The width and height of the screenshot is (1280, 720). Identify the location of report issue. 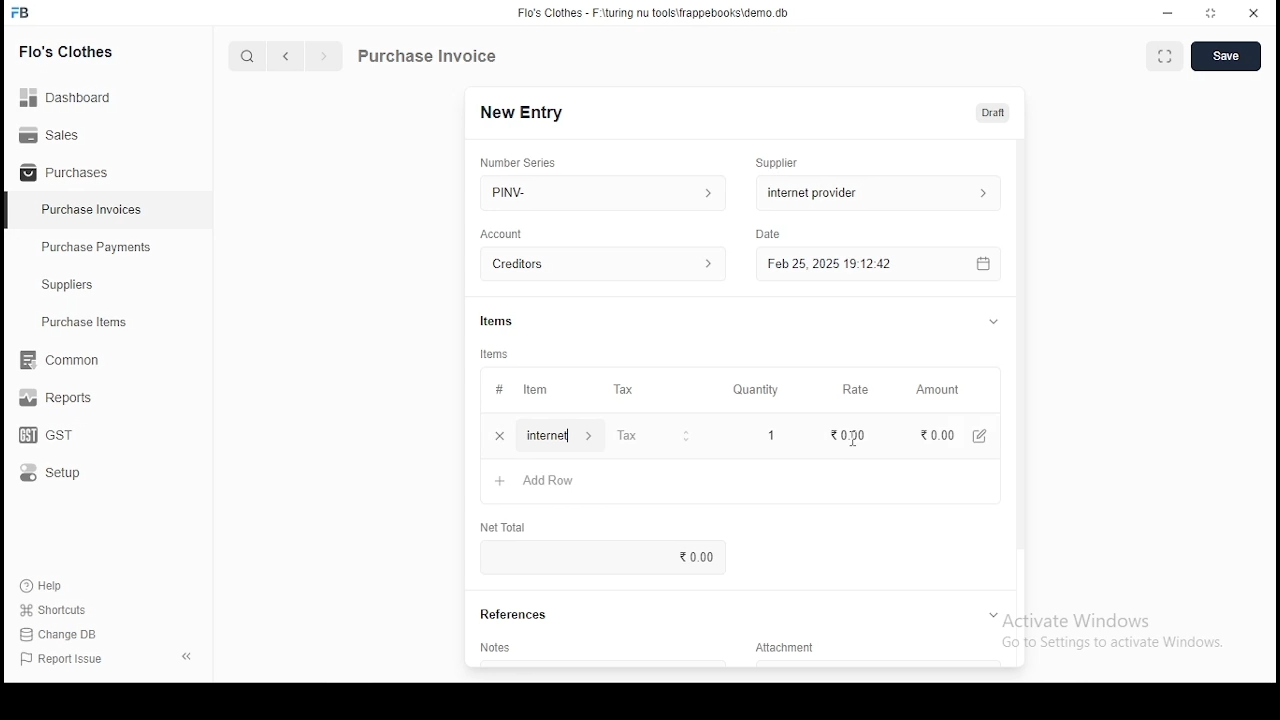
(64, 660).